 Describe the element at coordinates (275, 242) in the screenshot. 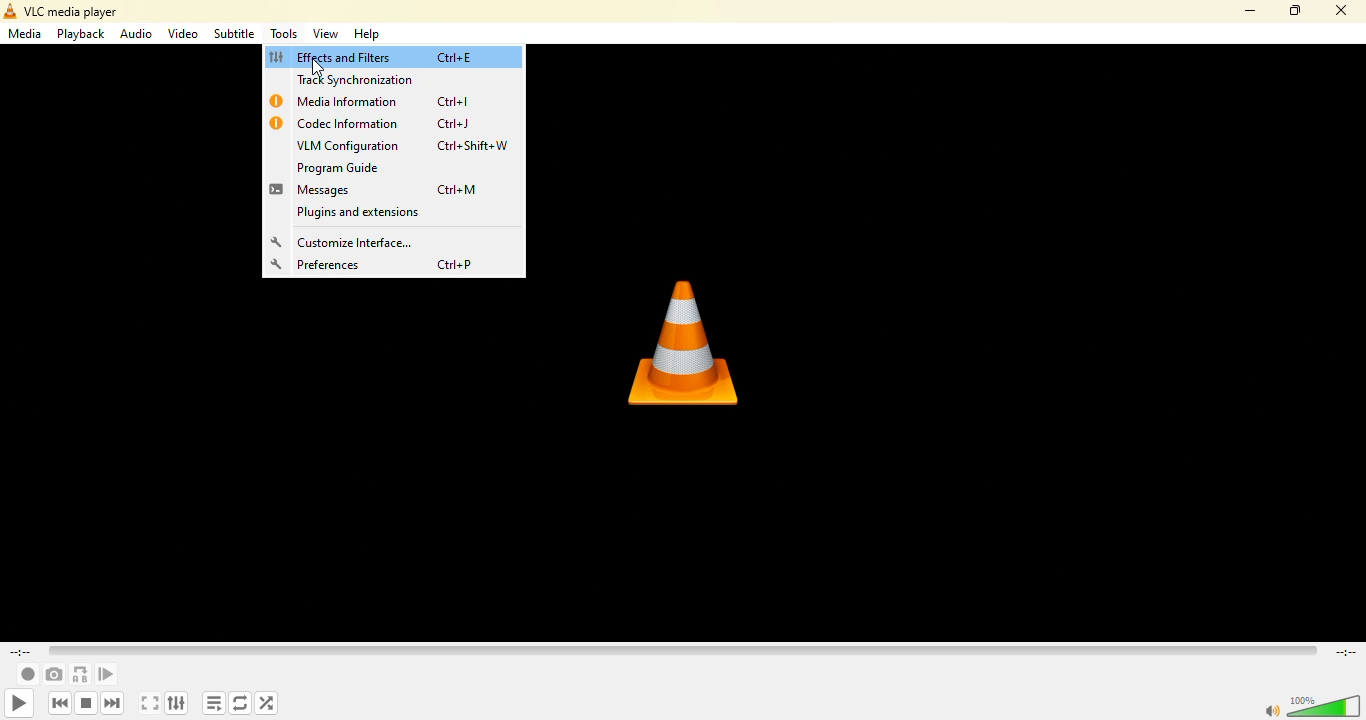

I see `setting` at that location.